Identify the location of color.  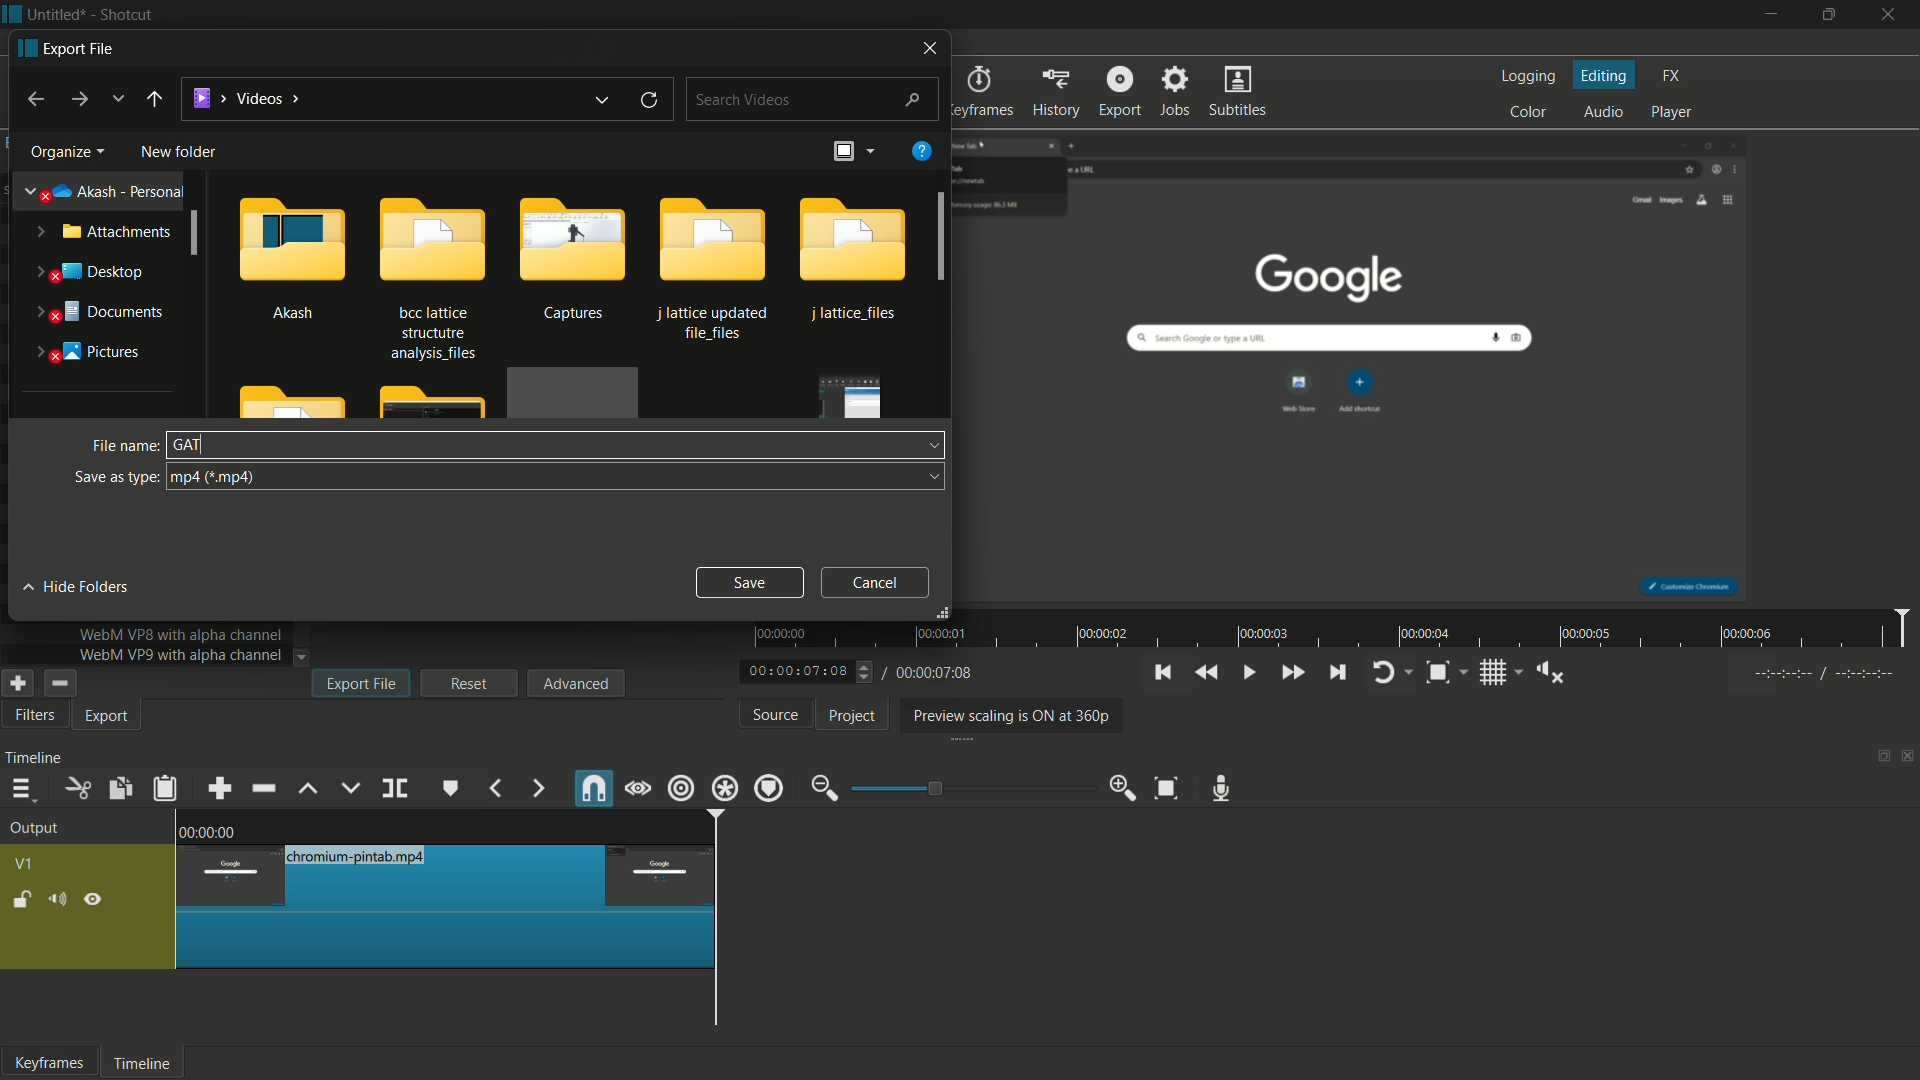
(1531, 111).